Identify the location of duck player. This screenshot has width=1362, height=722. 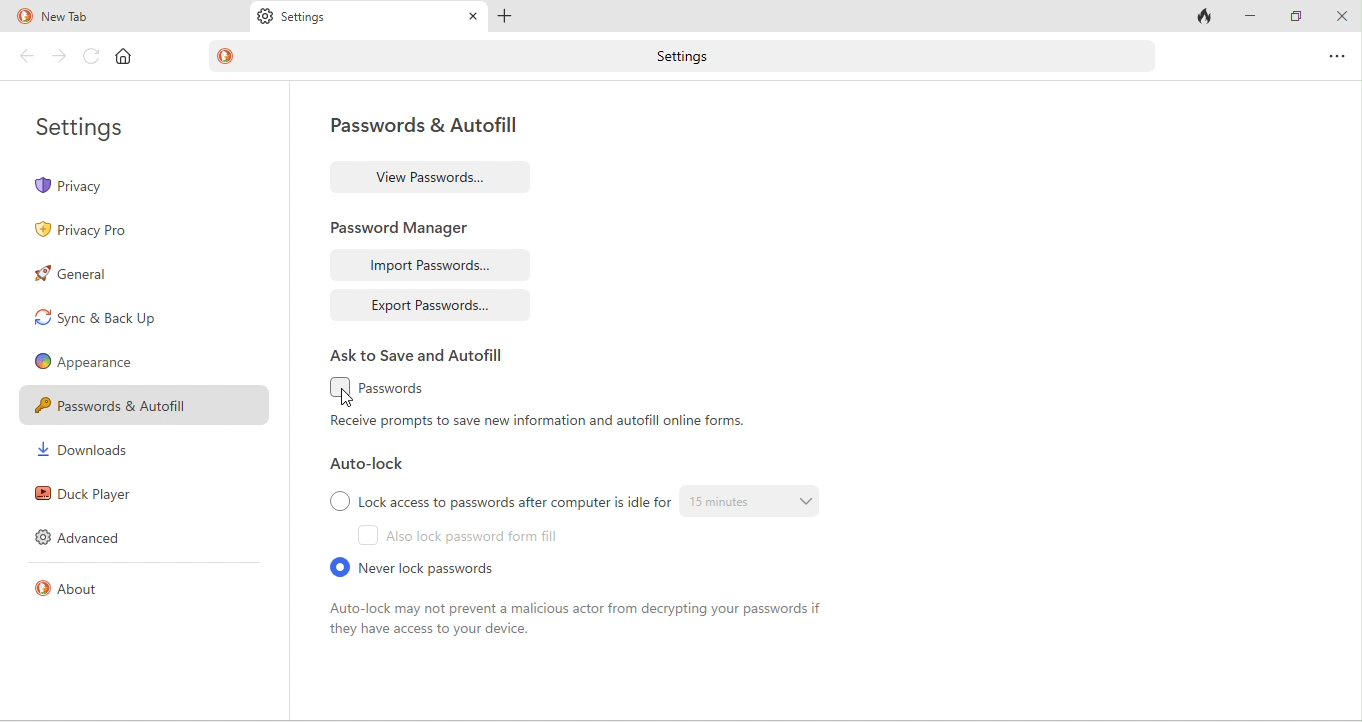
(84, 492).